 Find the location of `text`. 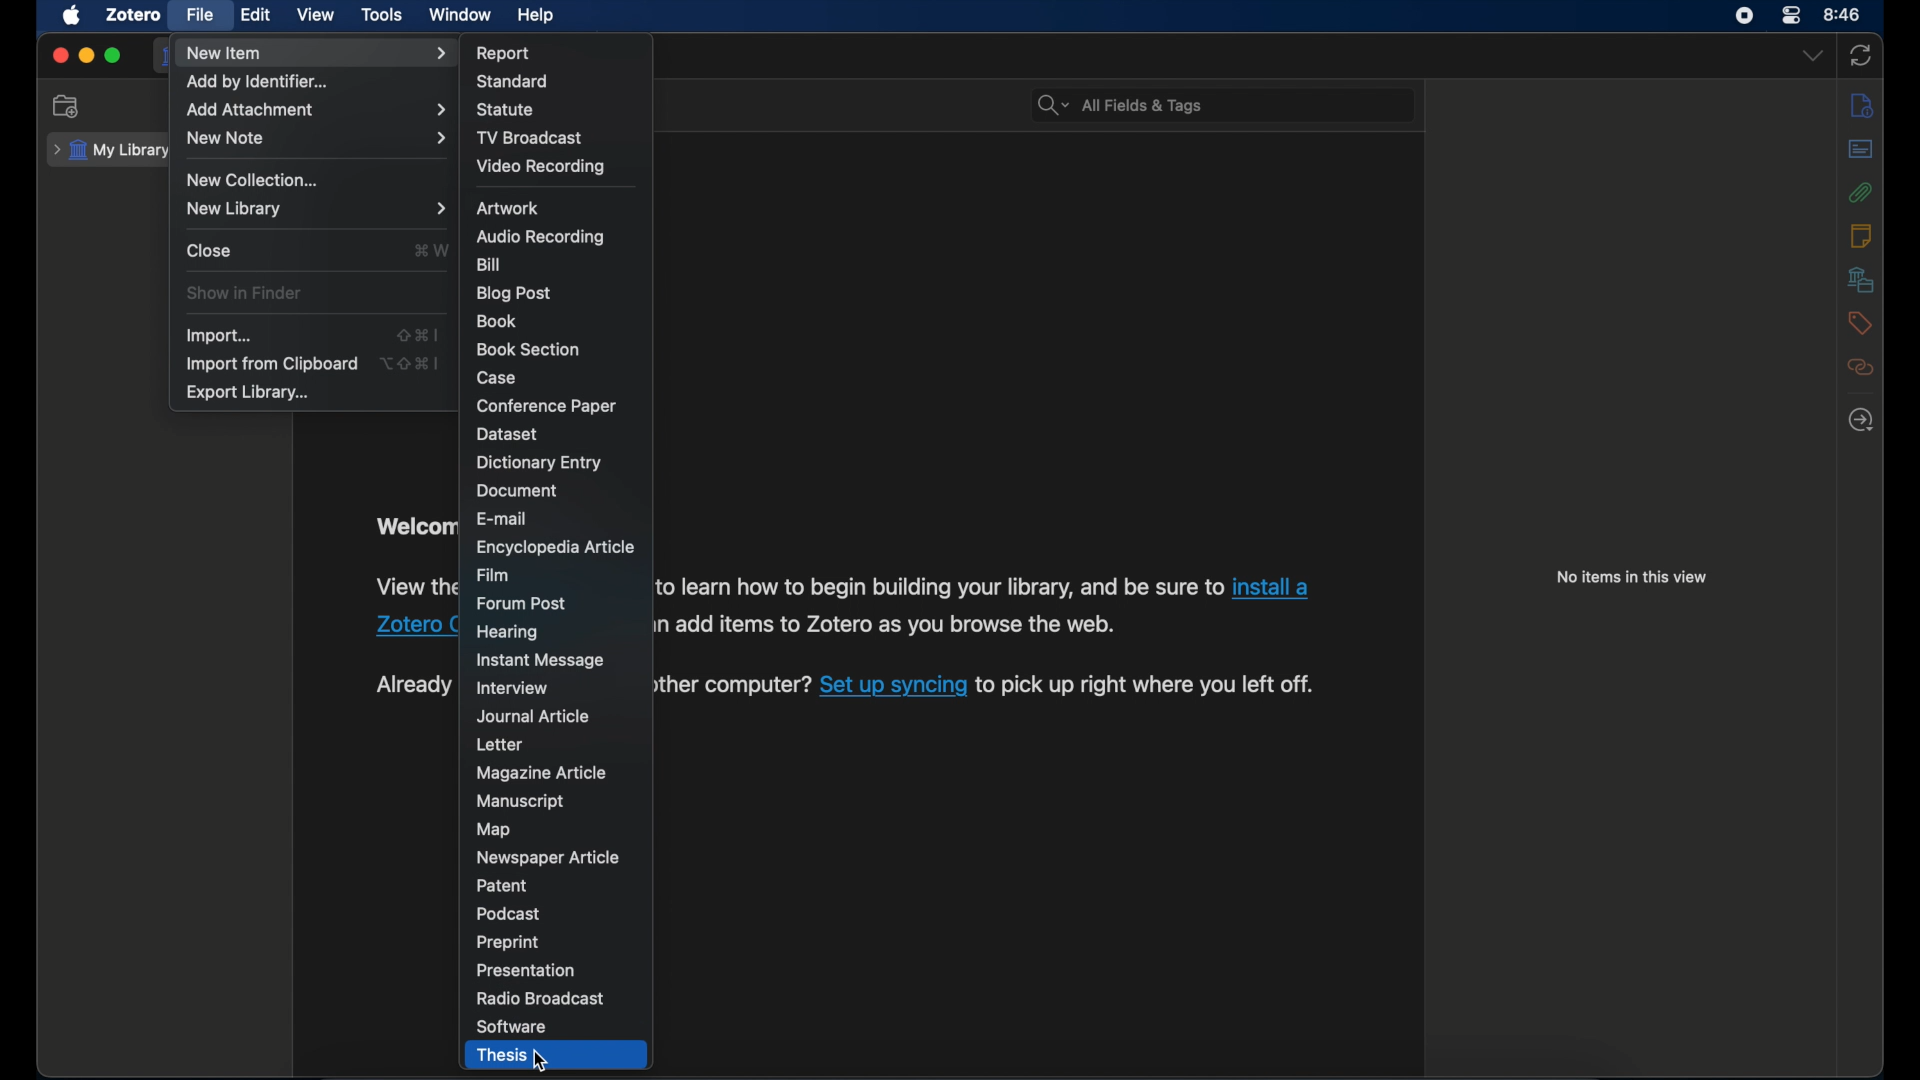

text is located at coordinates (414, 685).